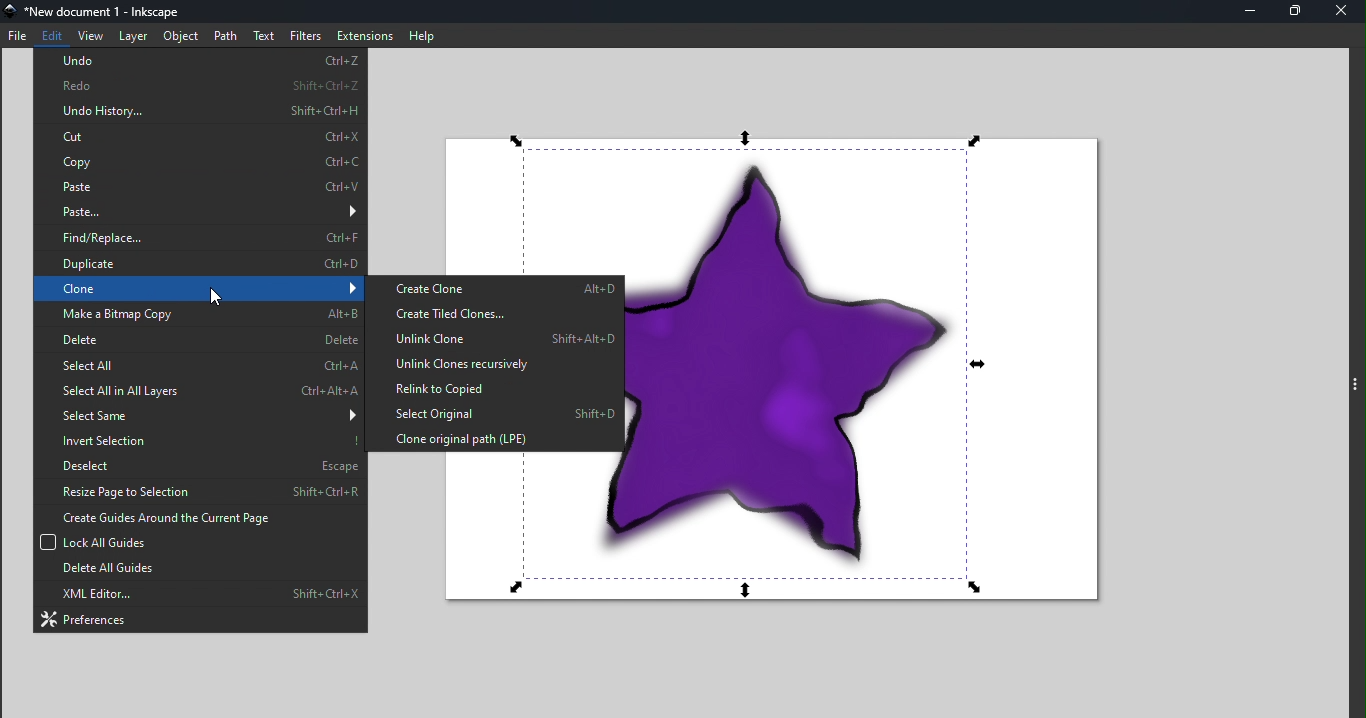  What do you see at coordinates (1357, 388) in the screenshot?
I see `toggle command panel` at bounding box center [1357, 388].